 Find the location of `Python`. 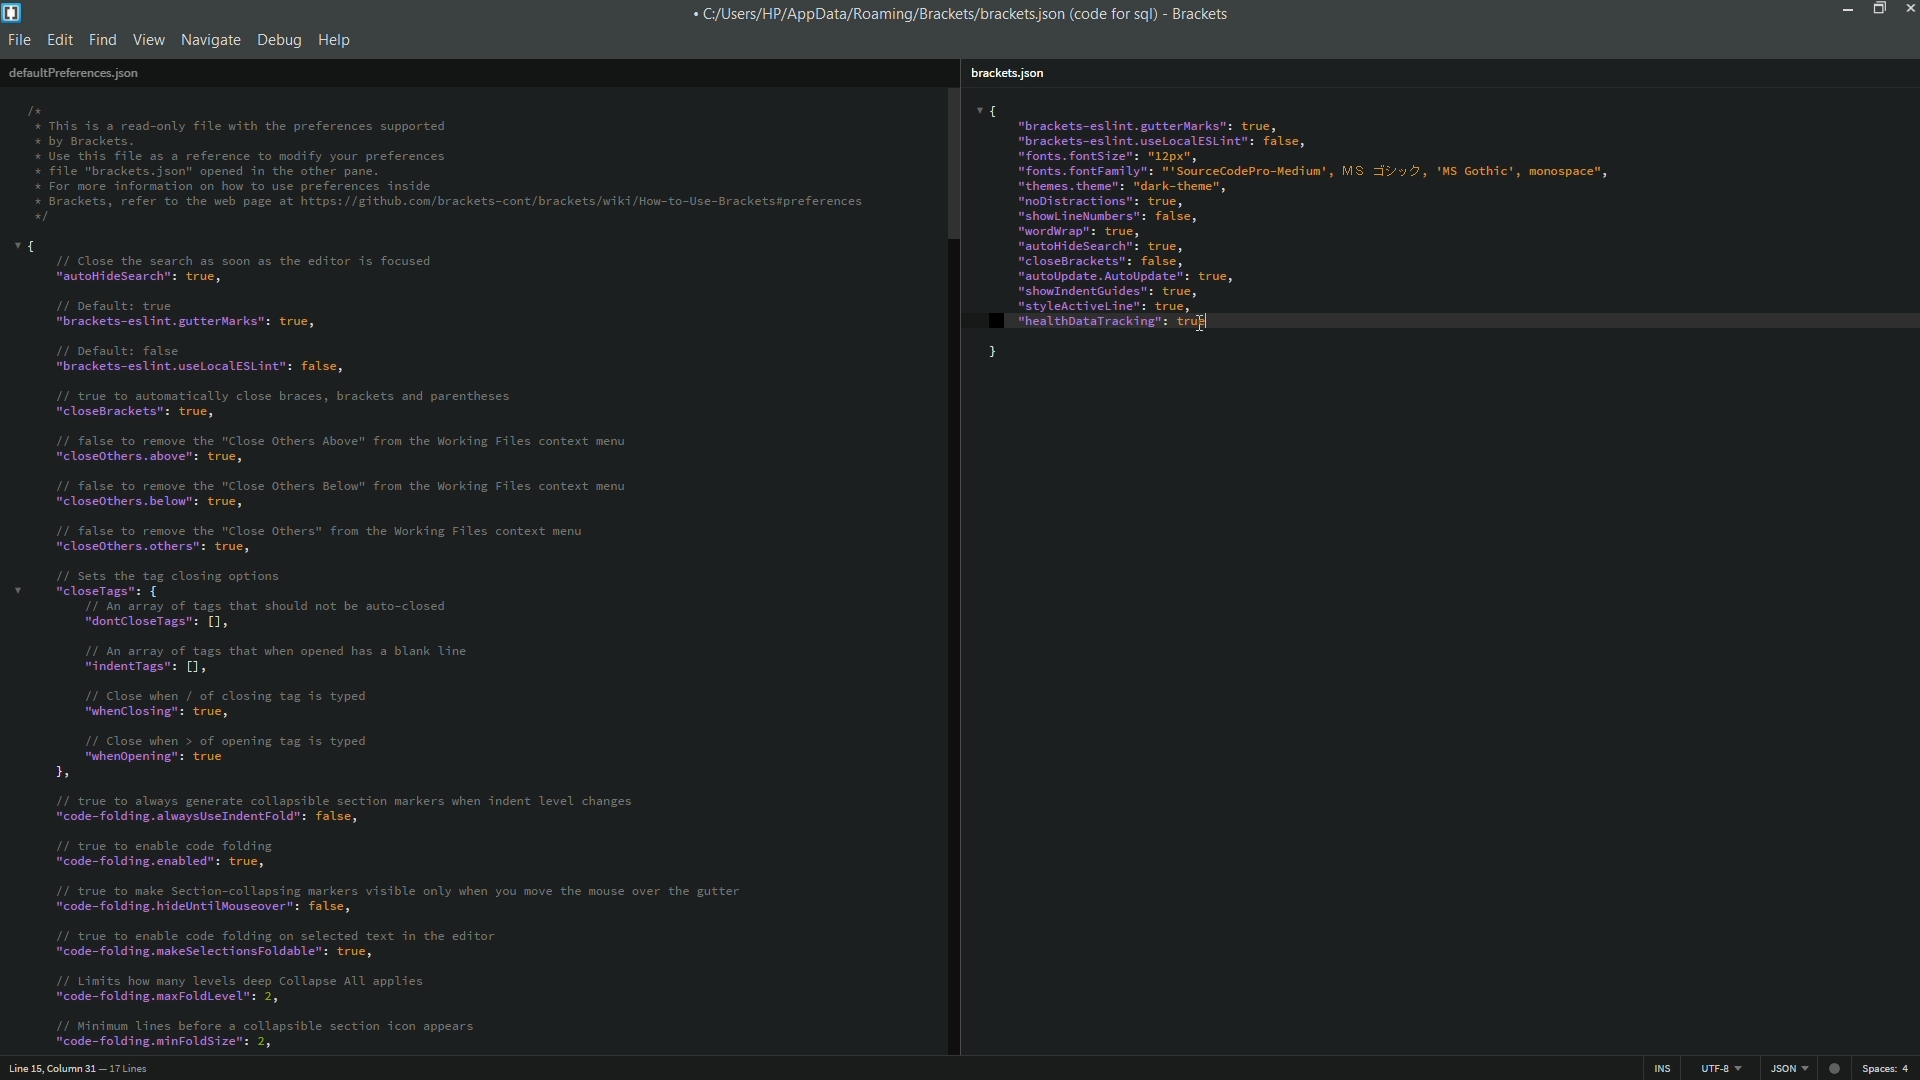

Python is located at coordinates (1786, 1069).